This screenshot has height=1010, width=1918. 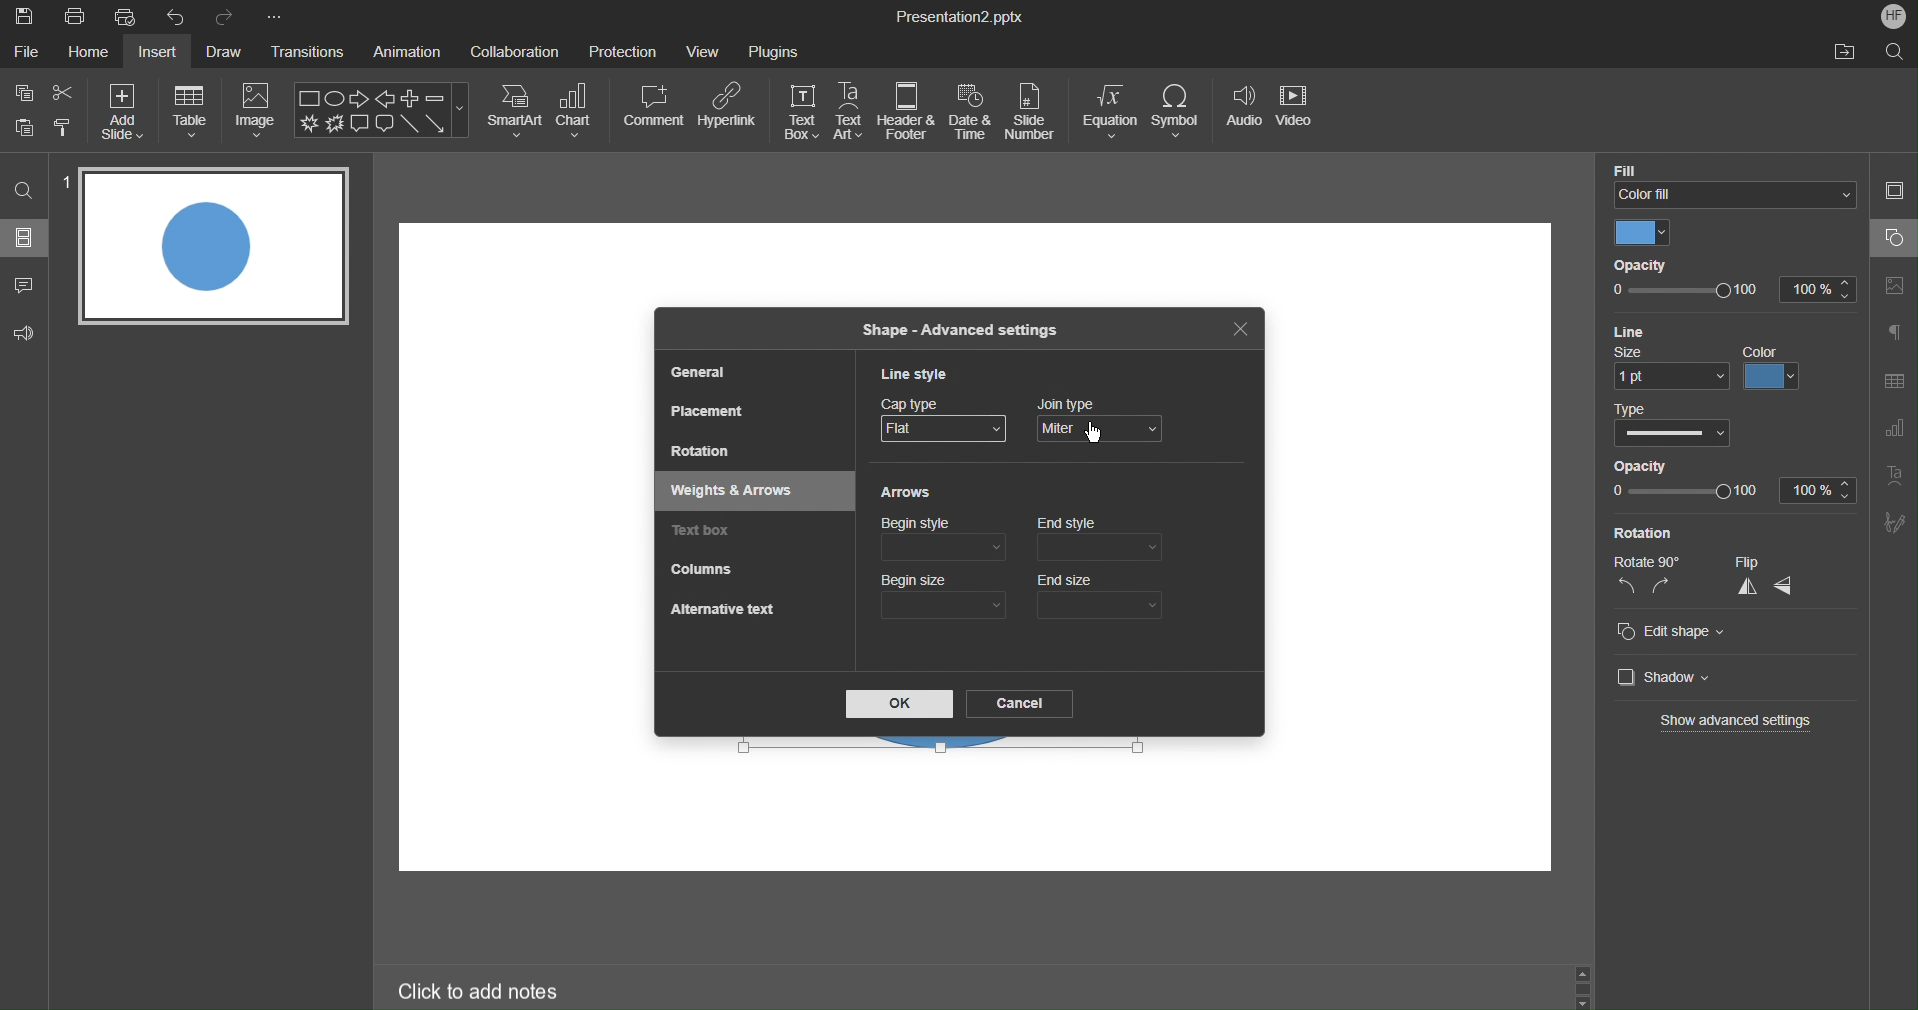 What do you see at coordinates (1768, 561) in the screenshot?
I see `Flip` at bounding box center [1768, 561].